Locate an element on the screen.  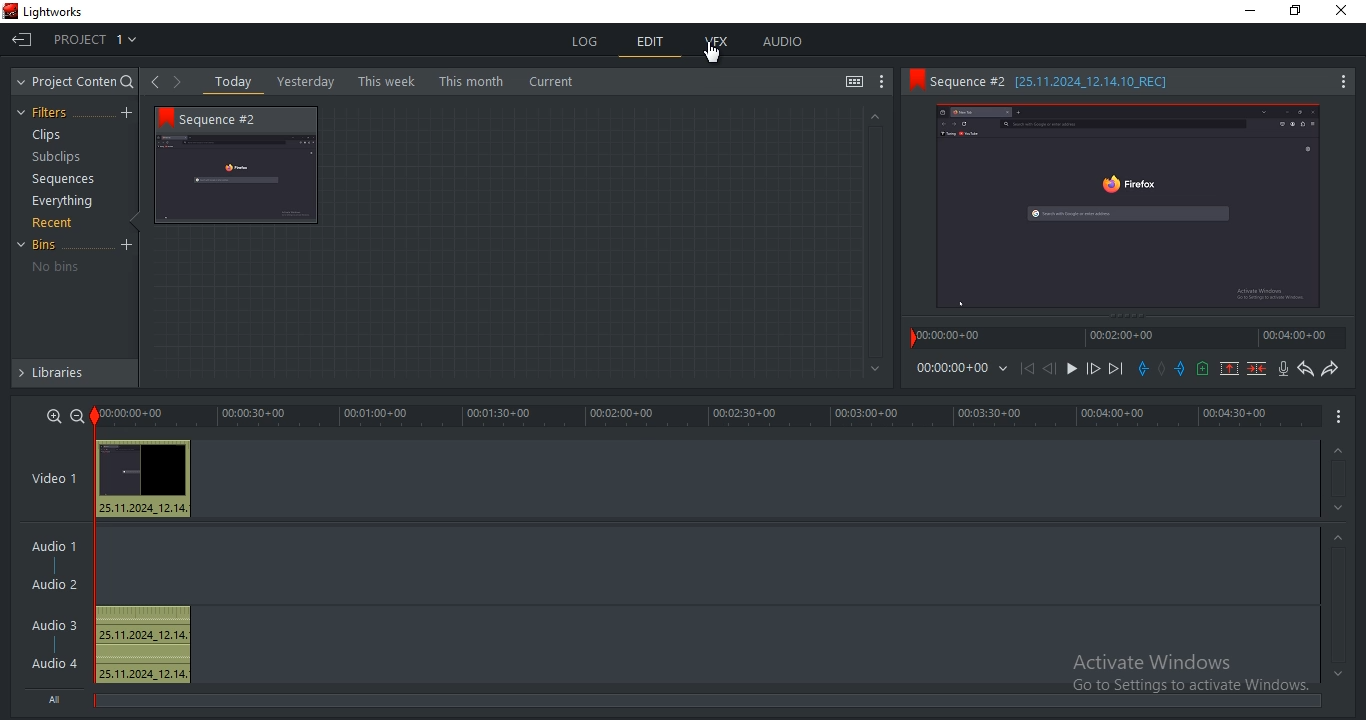
Audio 2 is located at coordinates (57, 584).